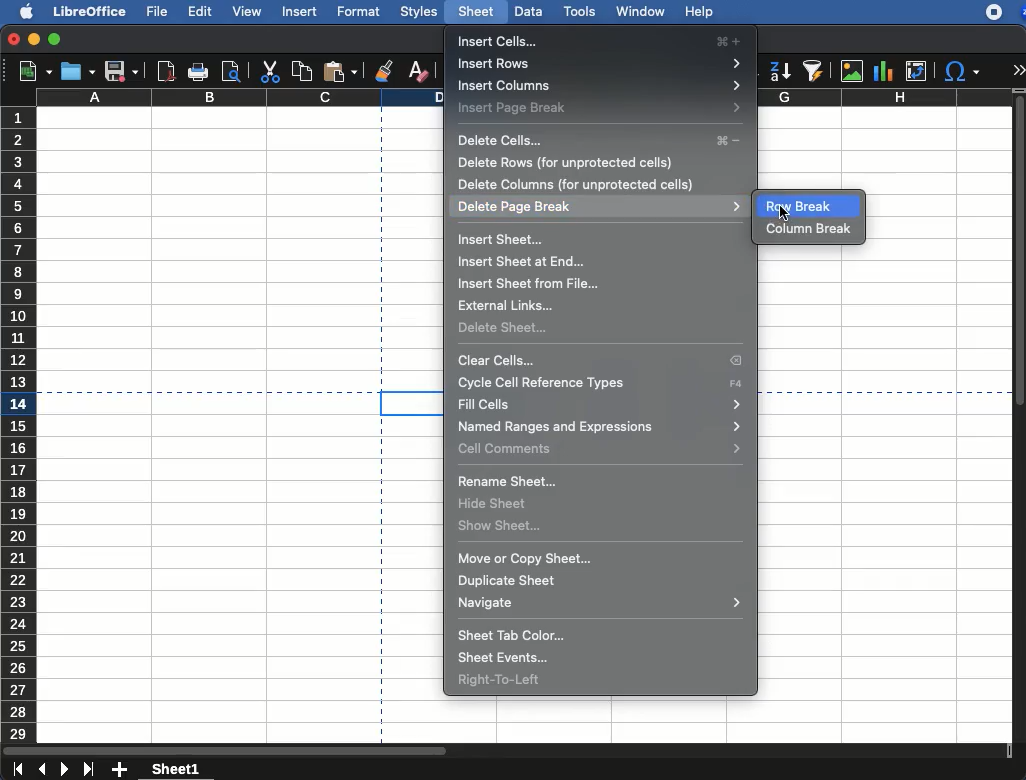  Describe the element at coordinates (601, 207) in the screenshot. I see `delete page break` at that location.